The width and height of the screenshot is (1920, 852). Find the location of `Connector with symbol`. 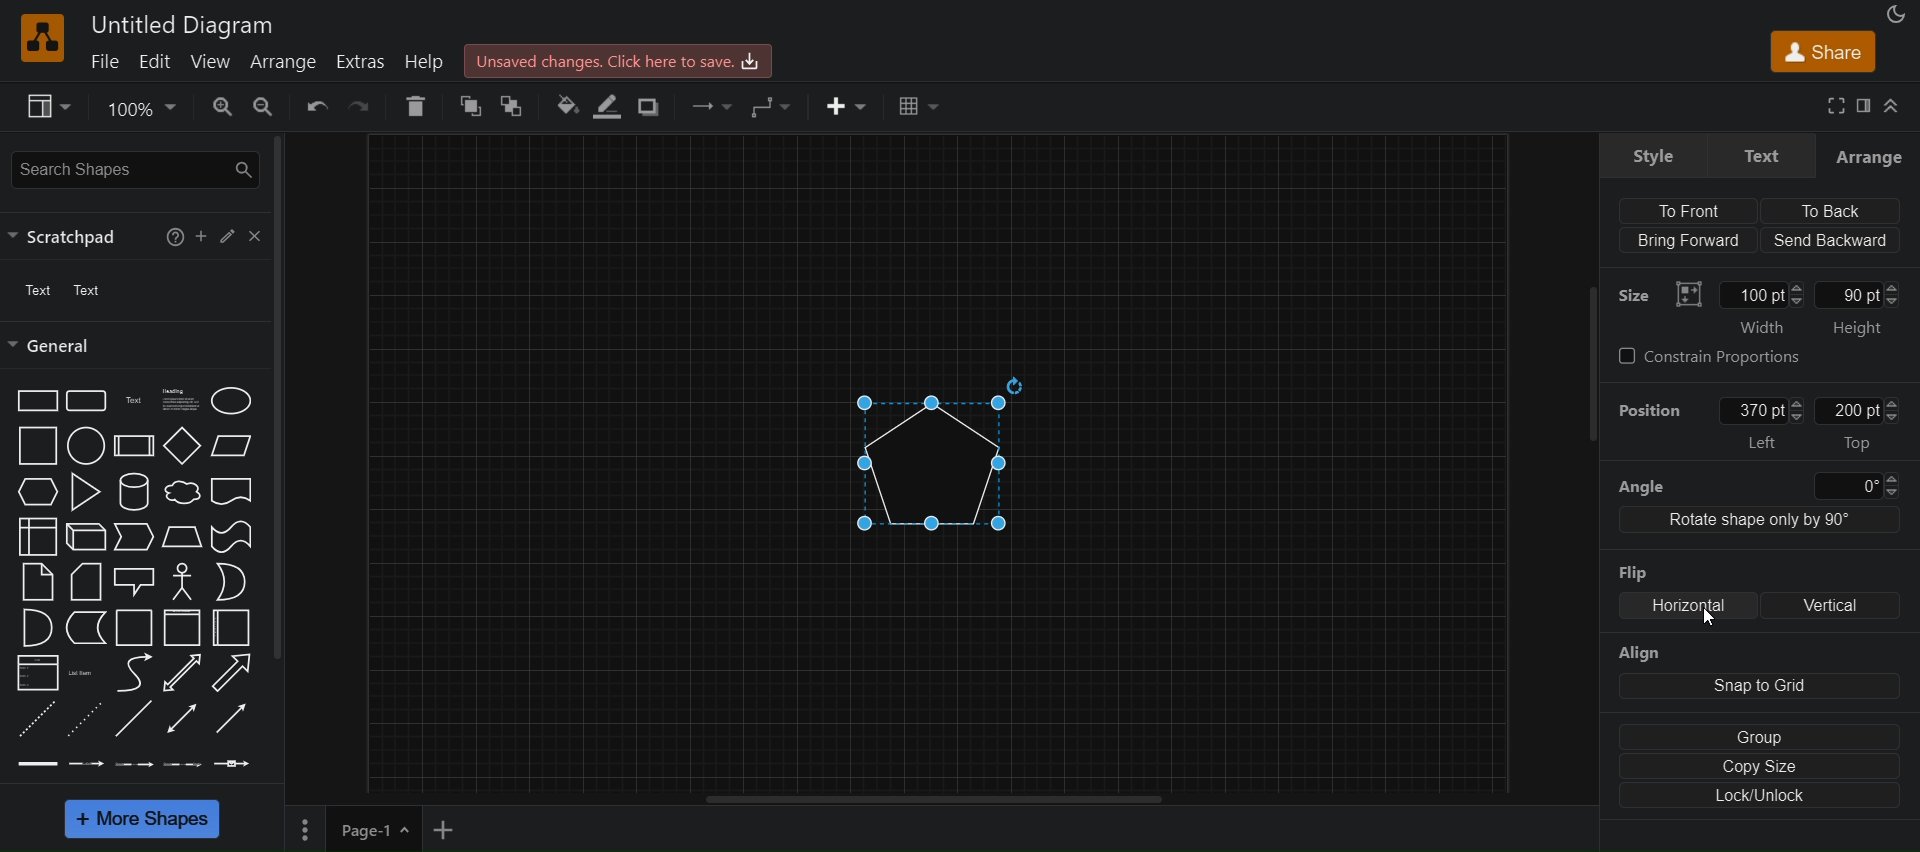

Connector with symbol is located at coordinates (233, 764).